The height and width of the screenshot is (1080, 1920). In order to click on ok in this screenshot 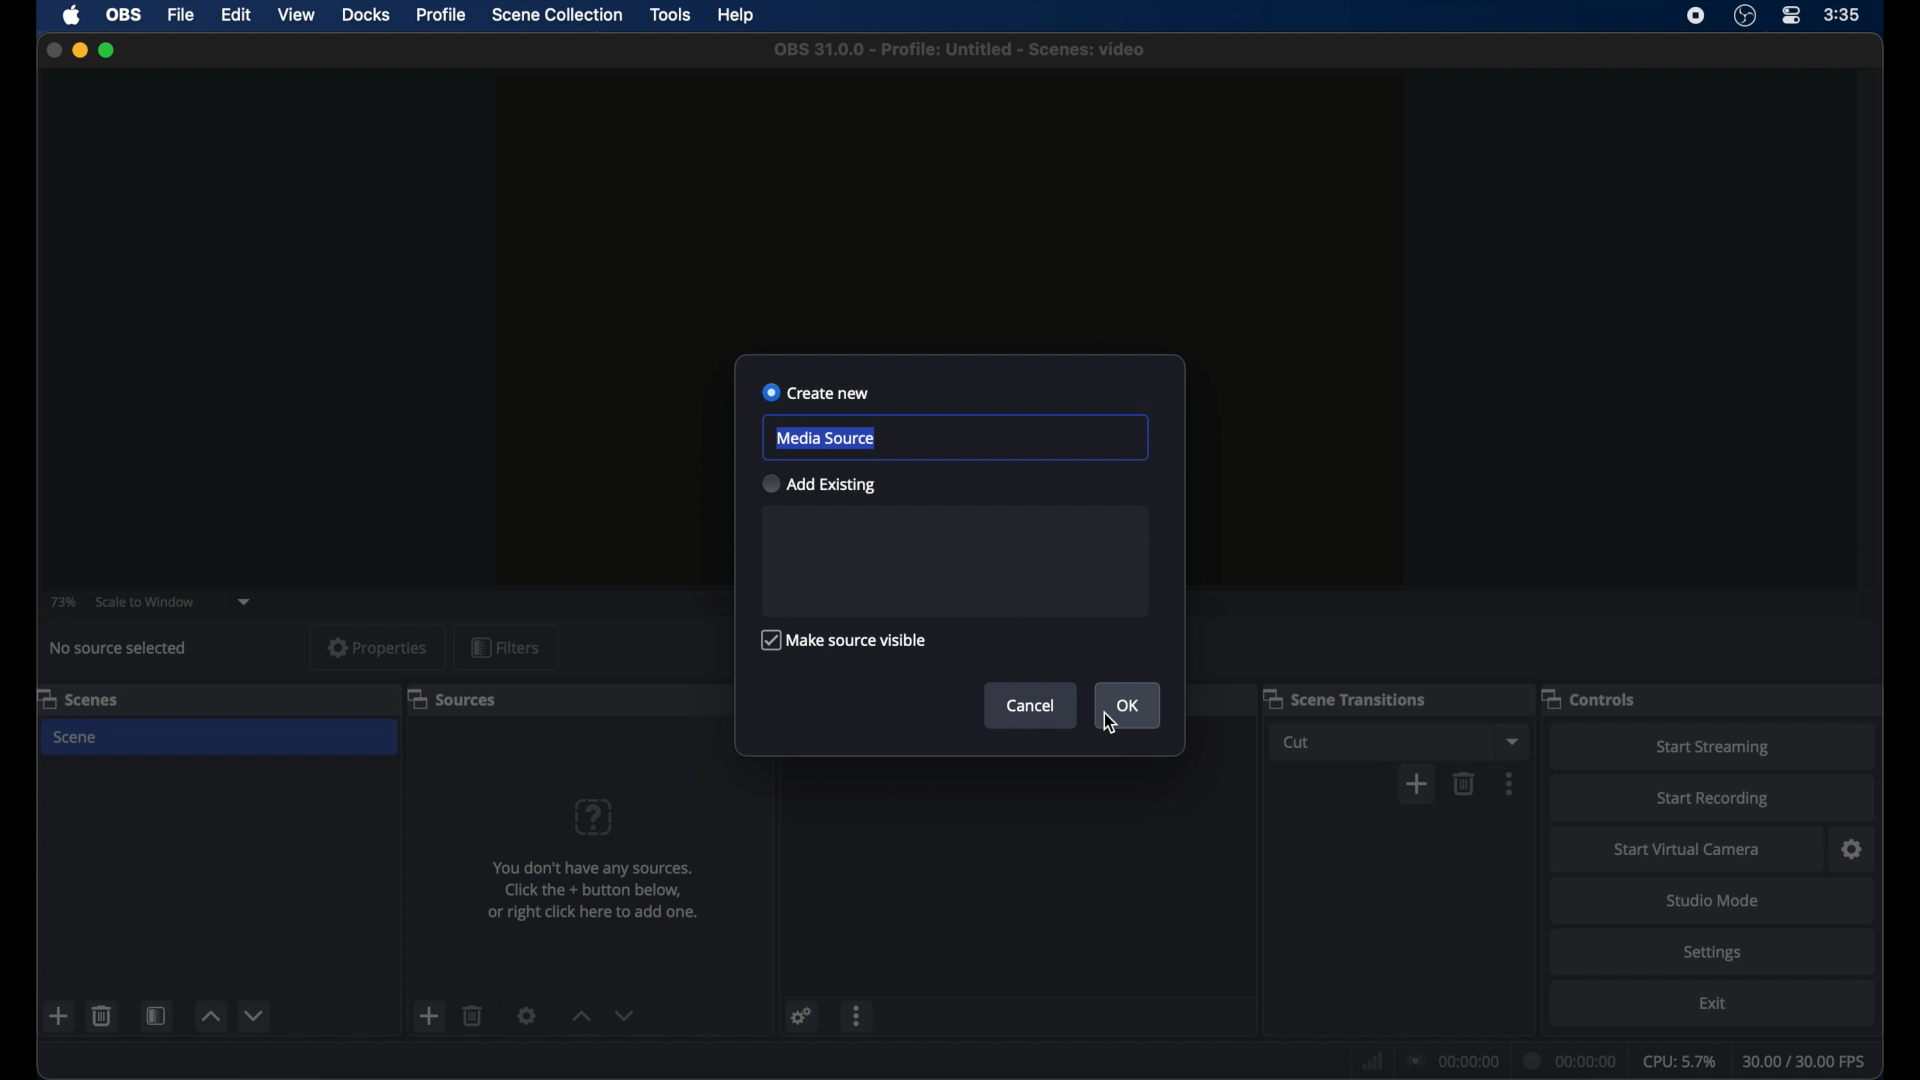, I will do `click(1128, 705)`.